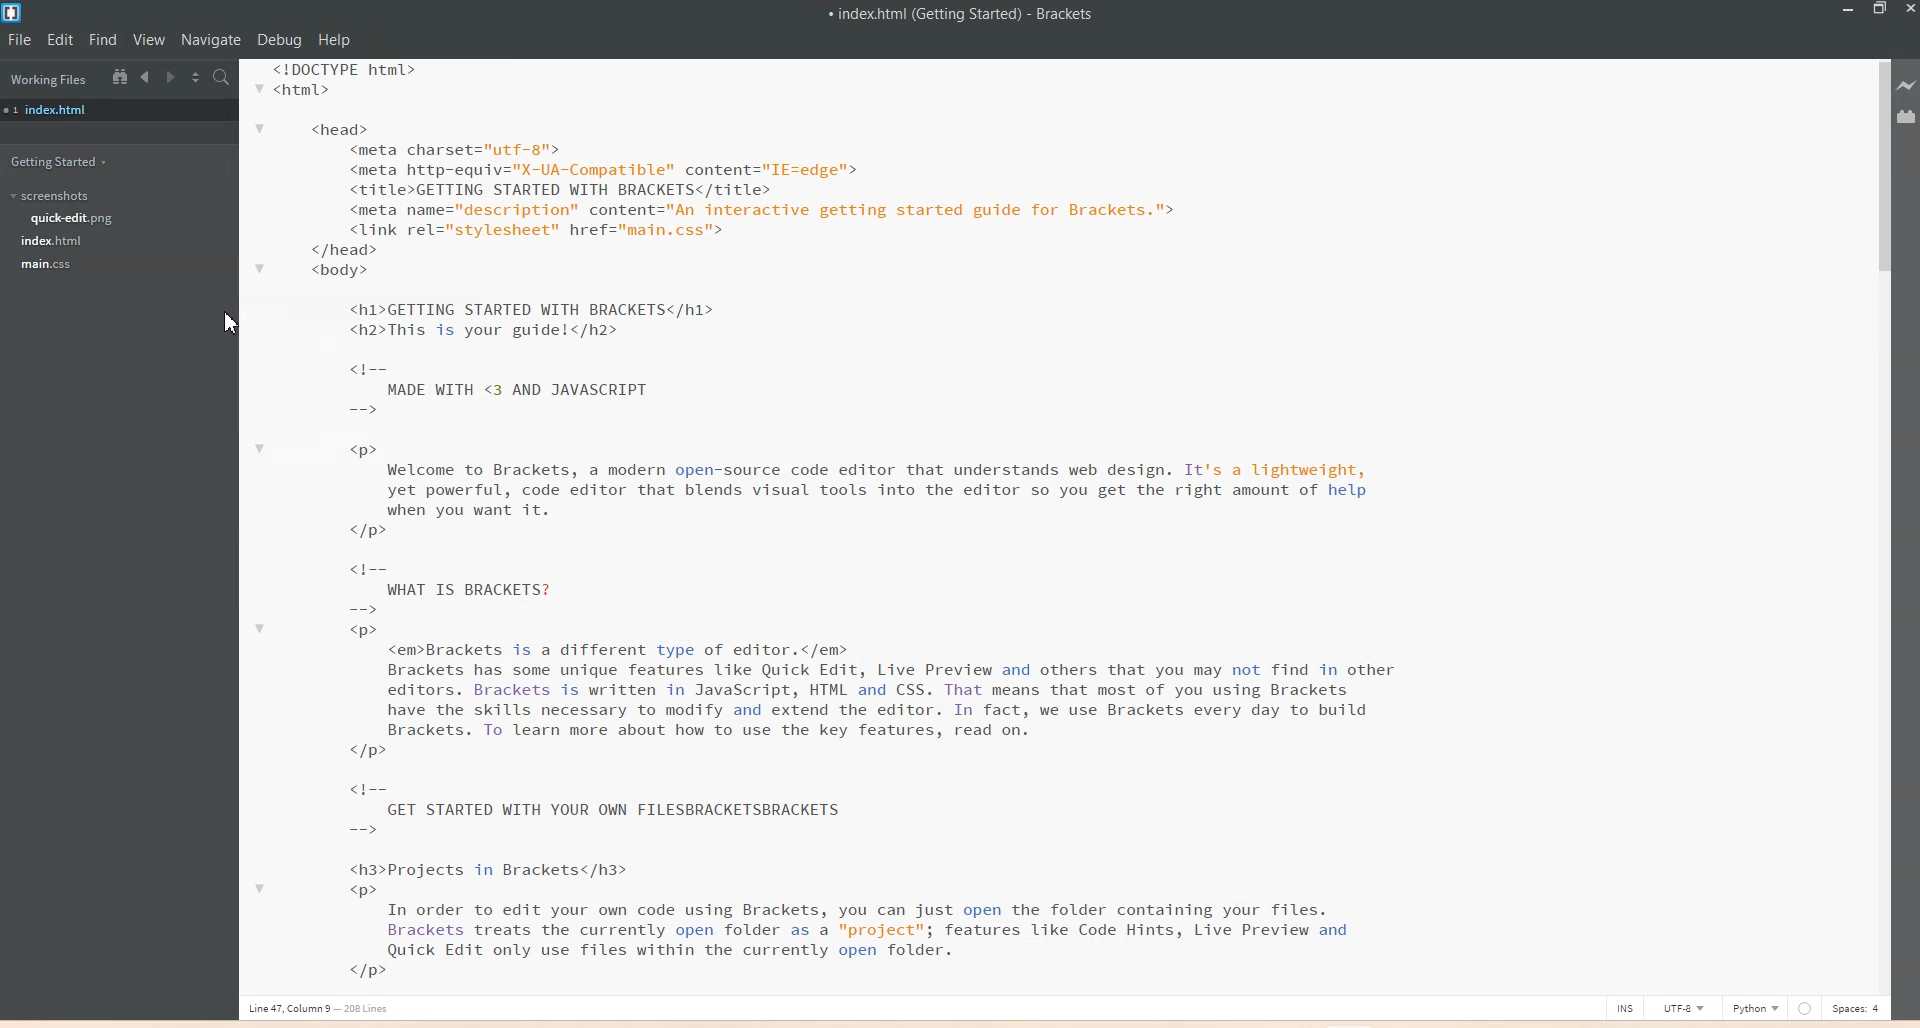 This screenshot has height=1028, width=1920. What do you see at coordinates (1882, 522) in the screenshot?
I see `Vertical Scroll bar` at bounding box center [1882, 522].